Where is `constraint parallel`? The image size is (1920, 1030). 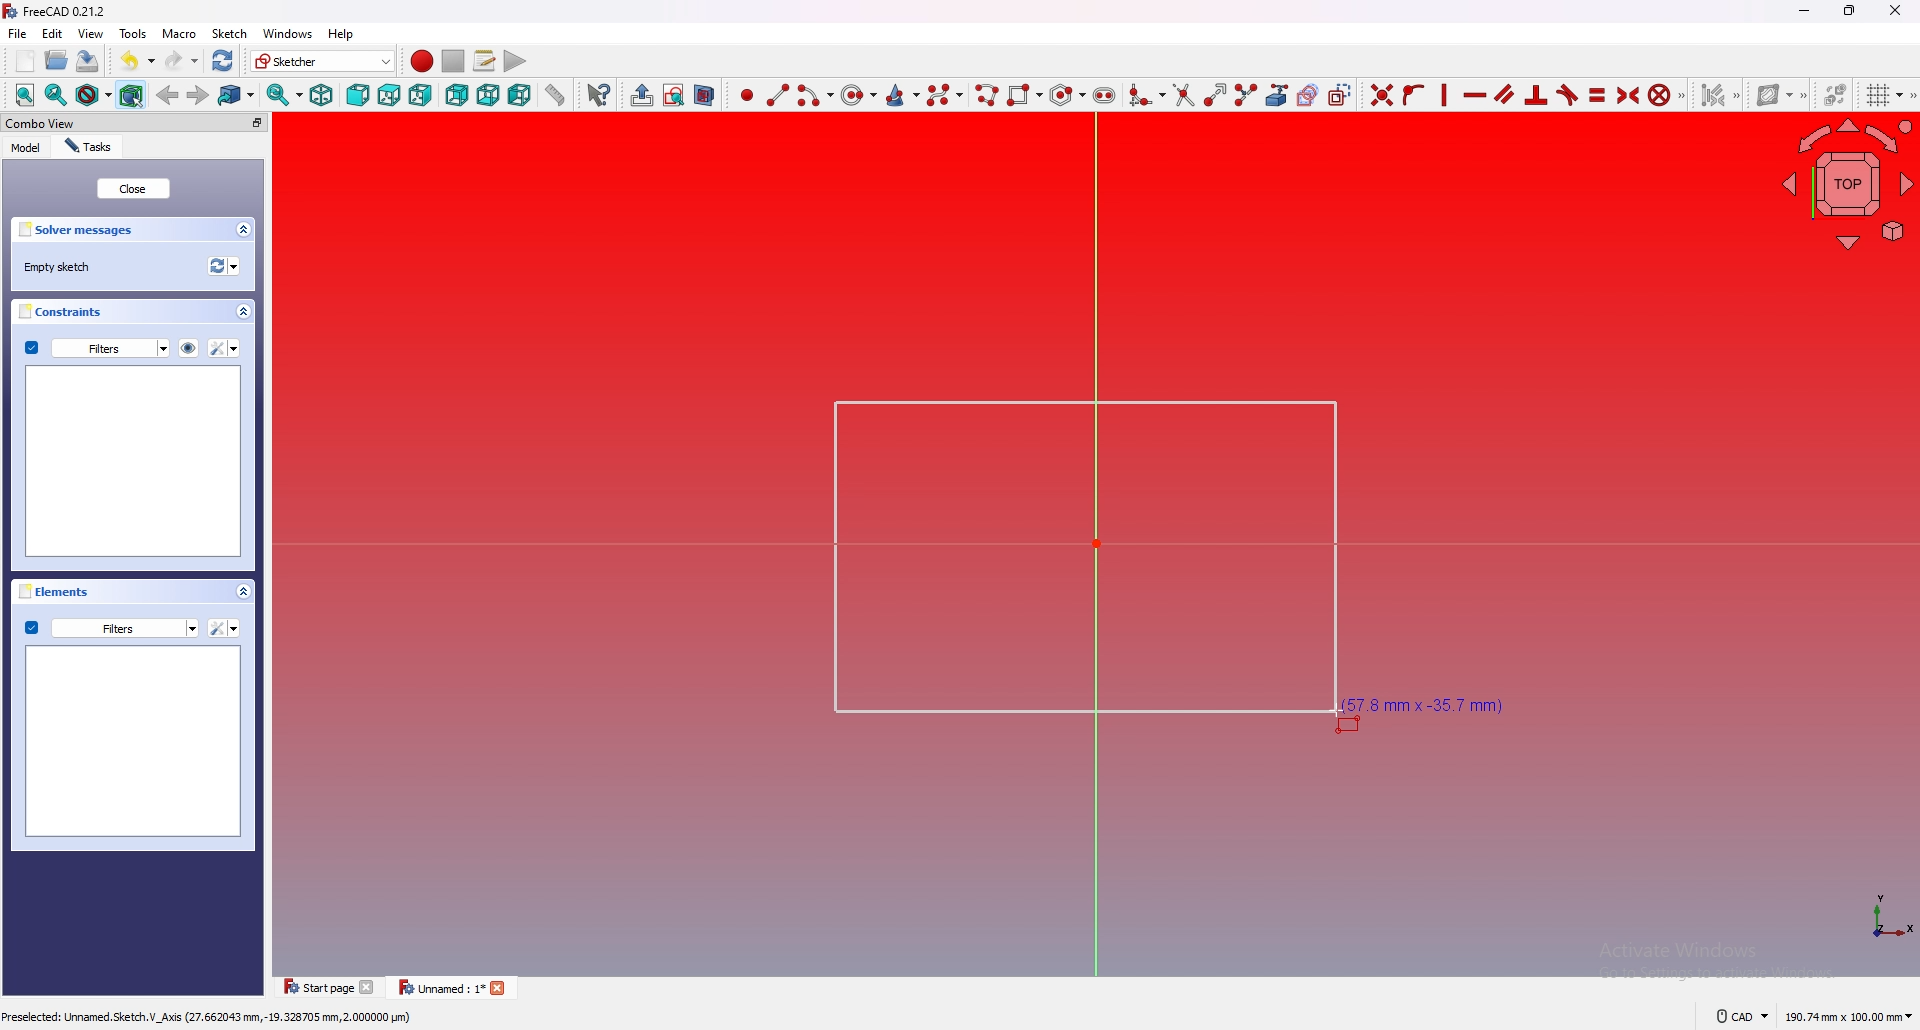
constraint parallel is located at coordinates (1506, 94).